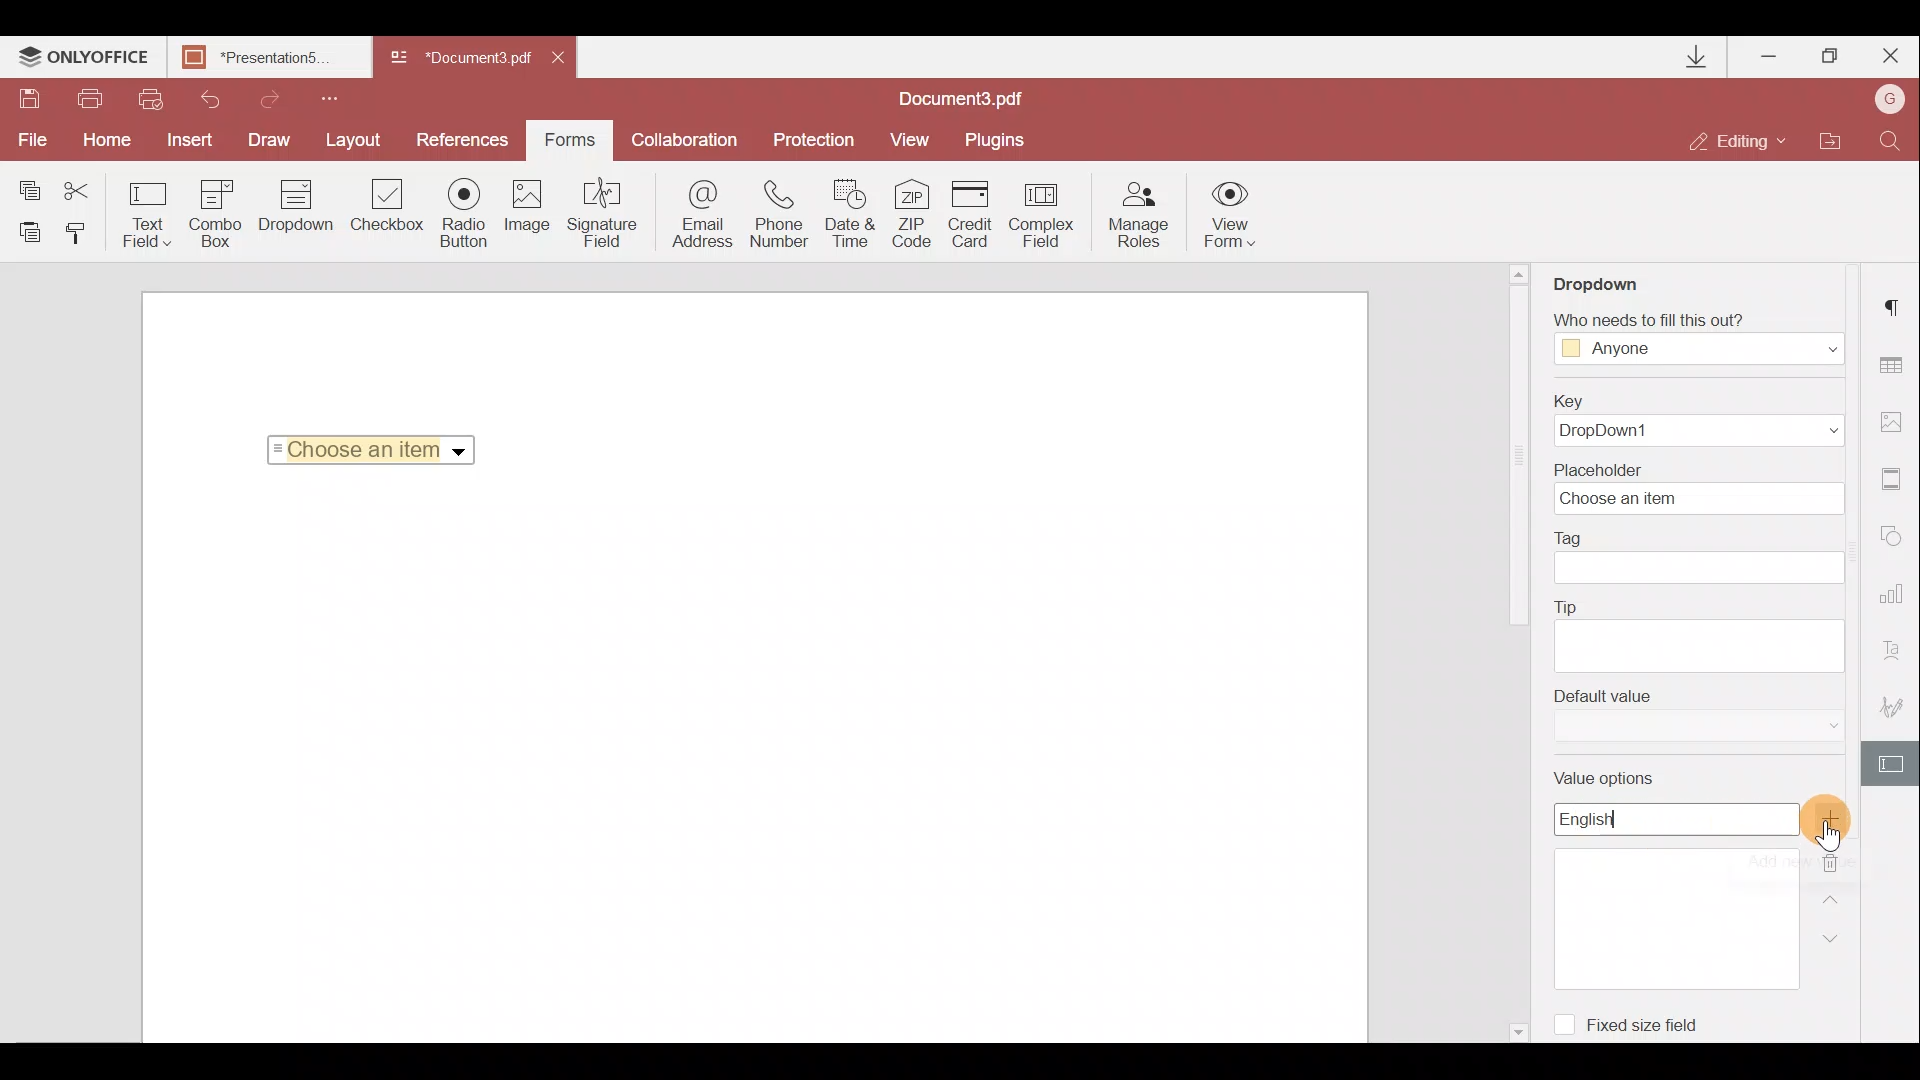  Describe the element at coordinates (1044, 214) in the screenshot. I see `Complex field` at that location.